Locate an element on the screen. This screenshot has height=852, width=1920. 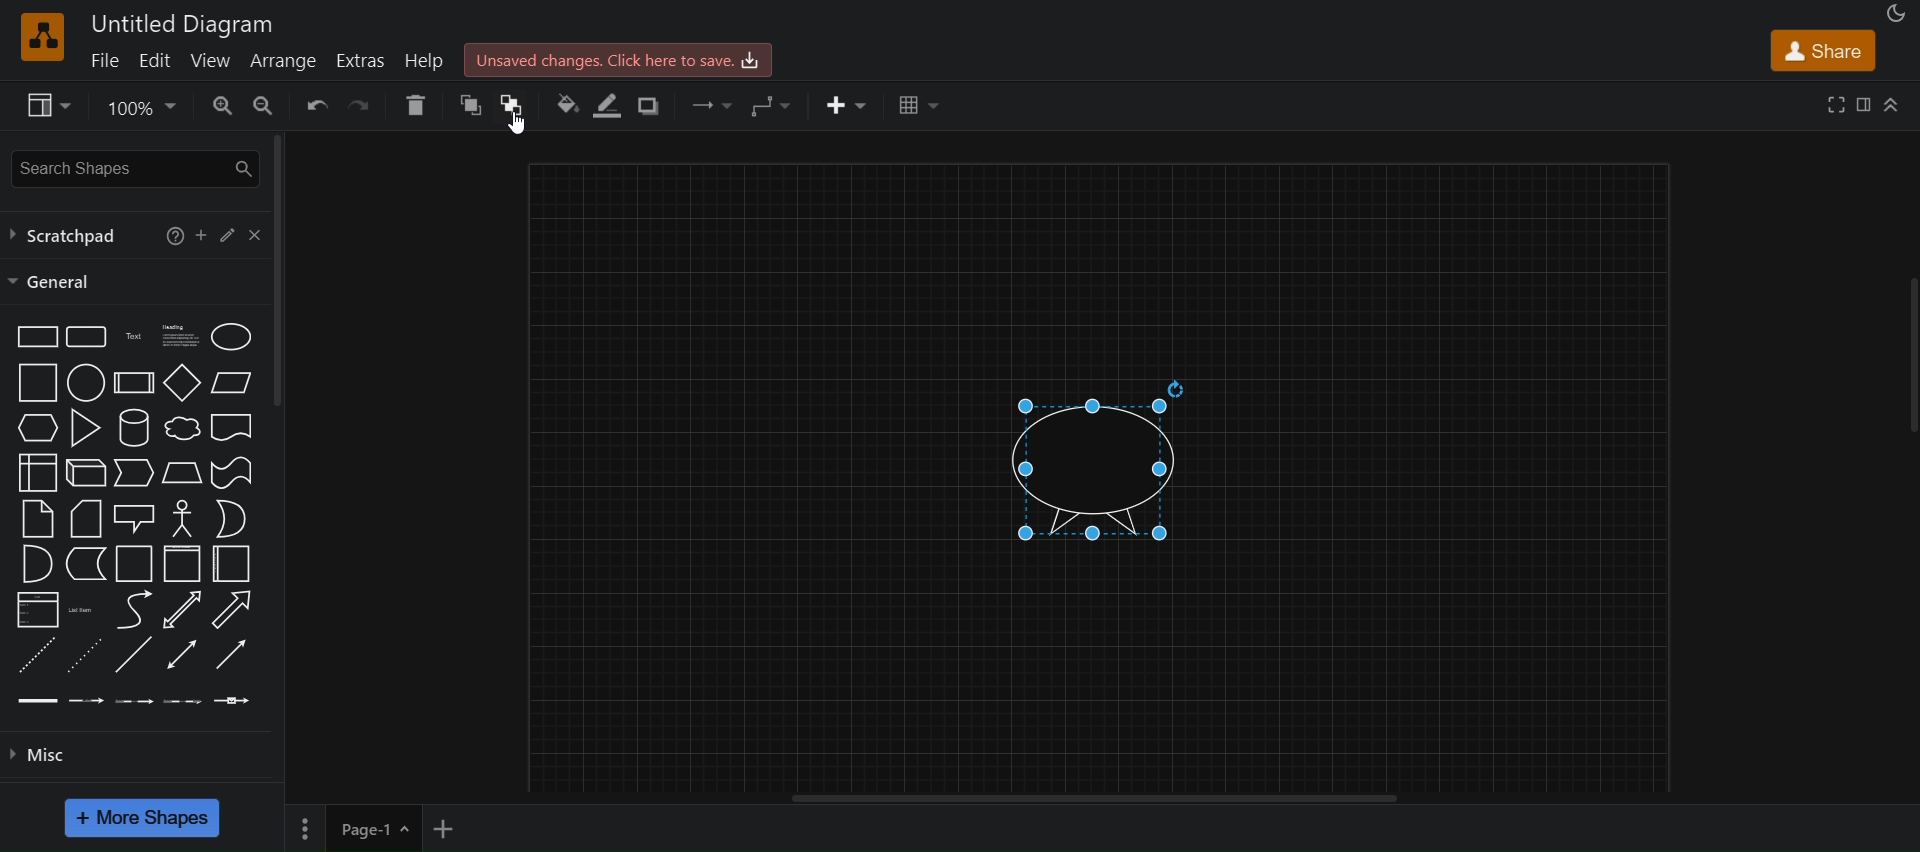
circle is located at coordinates (86, 383).